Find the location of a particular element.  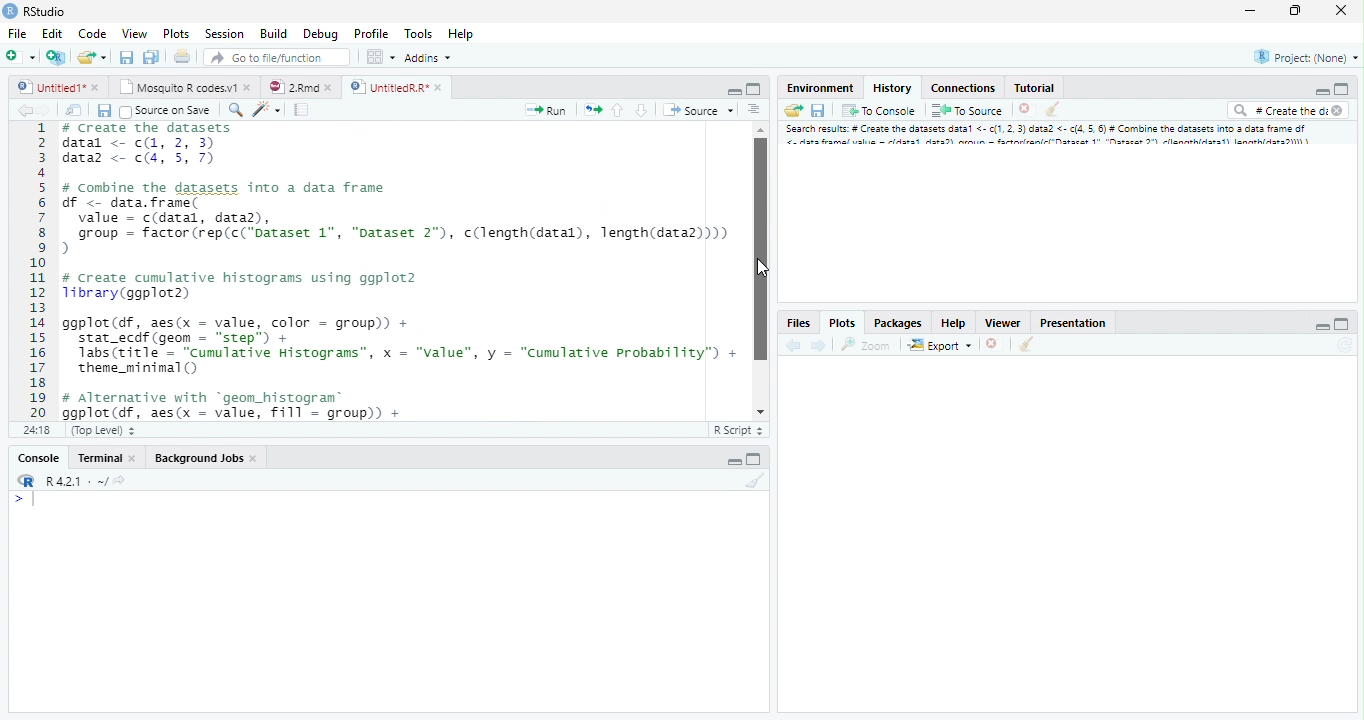

New file is located at coordinates (20, 55).